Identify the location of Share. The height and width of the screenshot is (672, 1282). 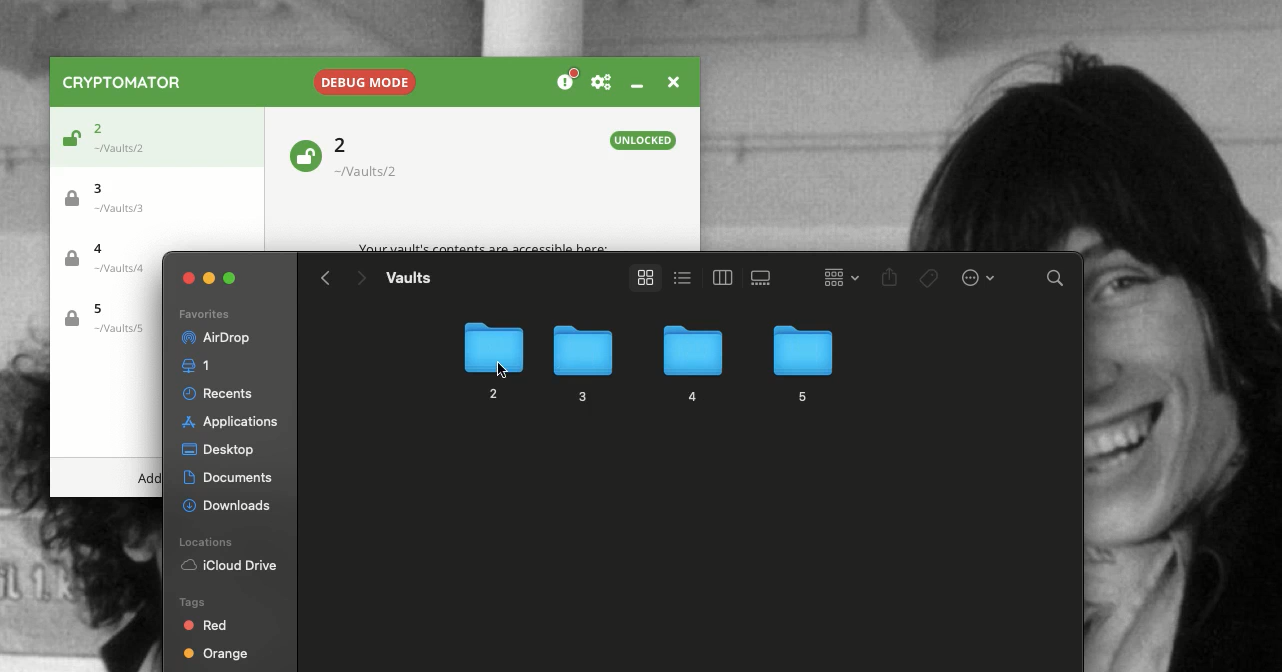
(890, 279).